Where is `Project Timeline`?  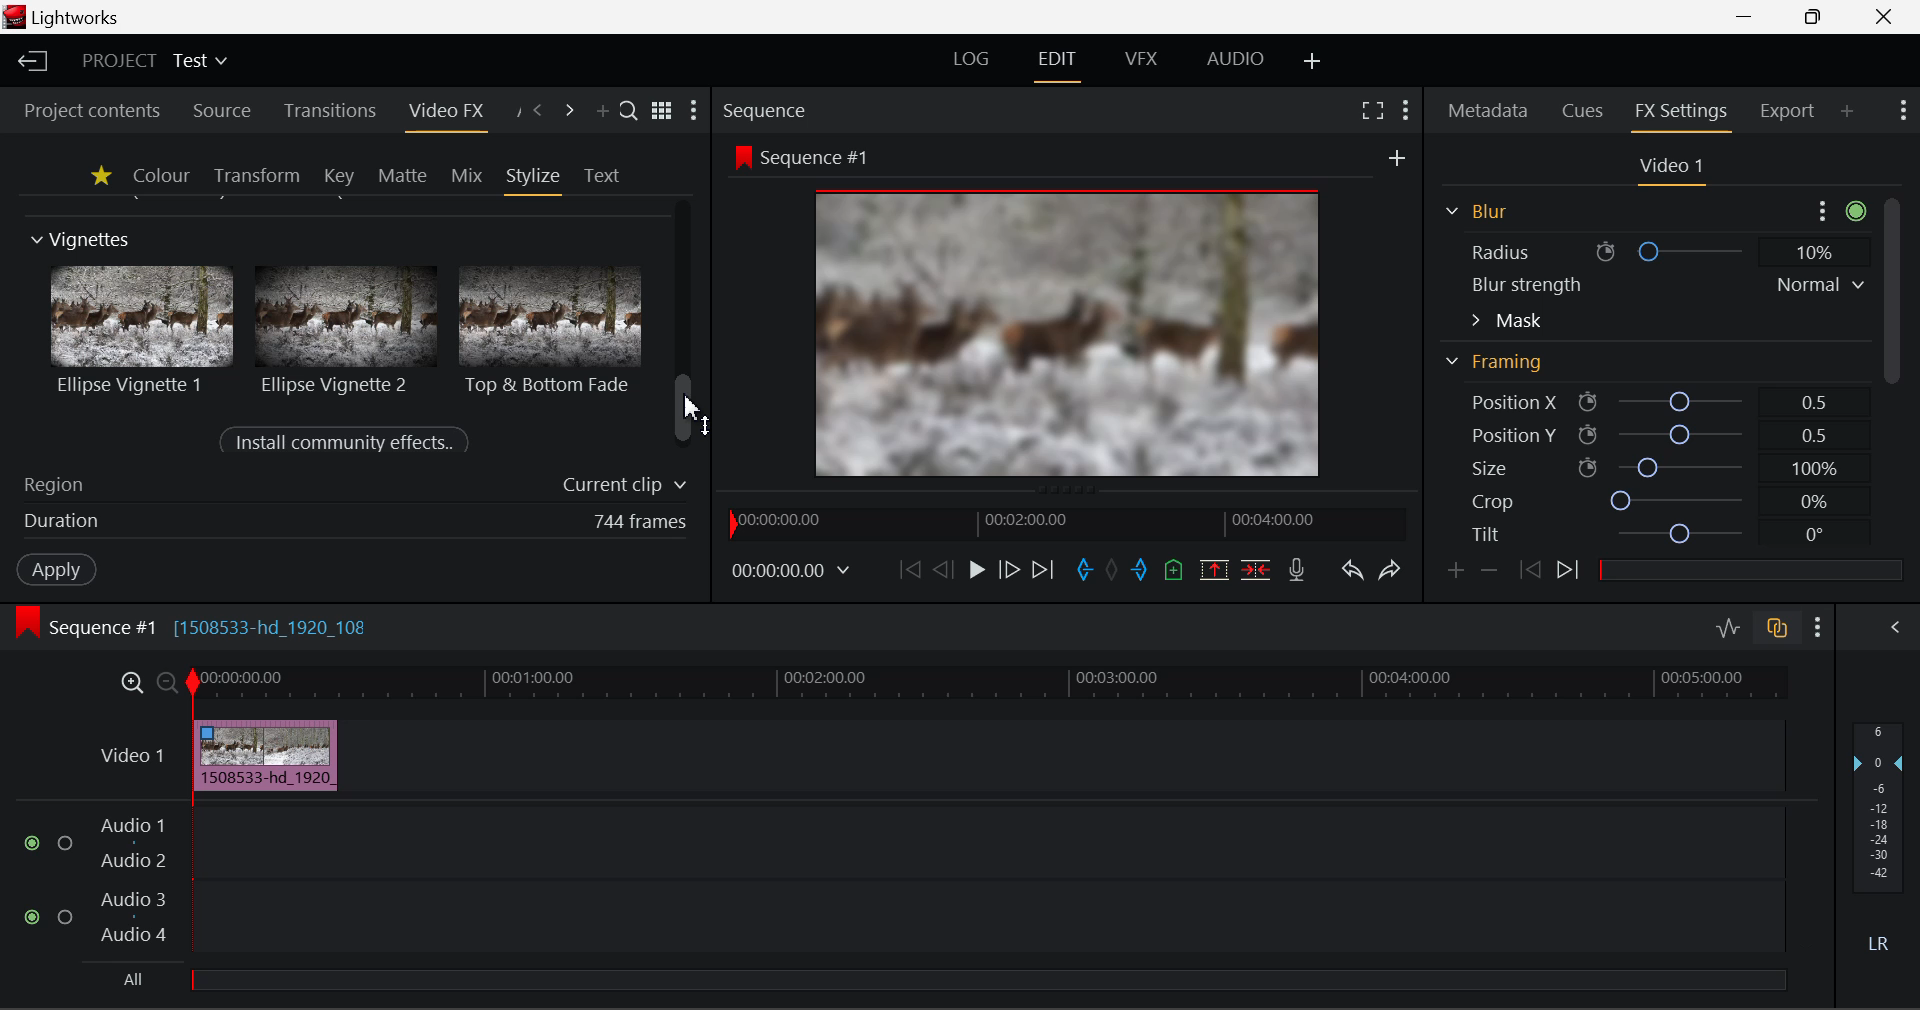
Project Timeline is located at coordinates (989, 684).